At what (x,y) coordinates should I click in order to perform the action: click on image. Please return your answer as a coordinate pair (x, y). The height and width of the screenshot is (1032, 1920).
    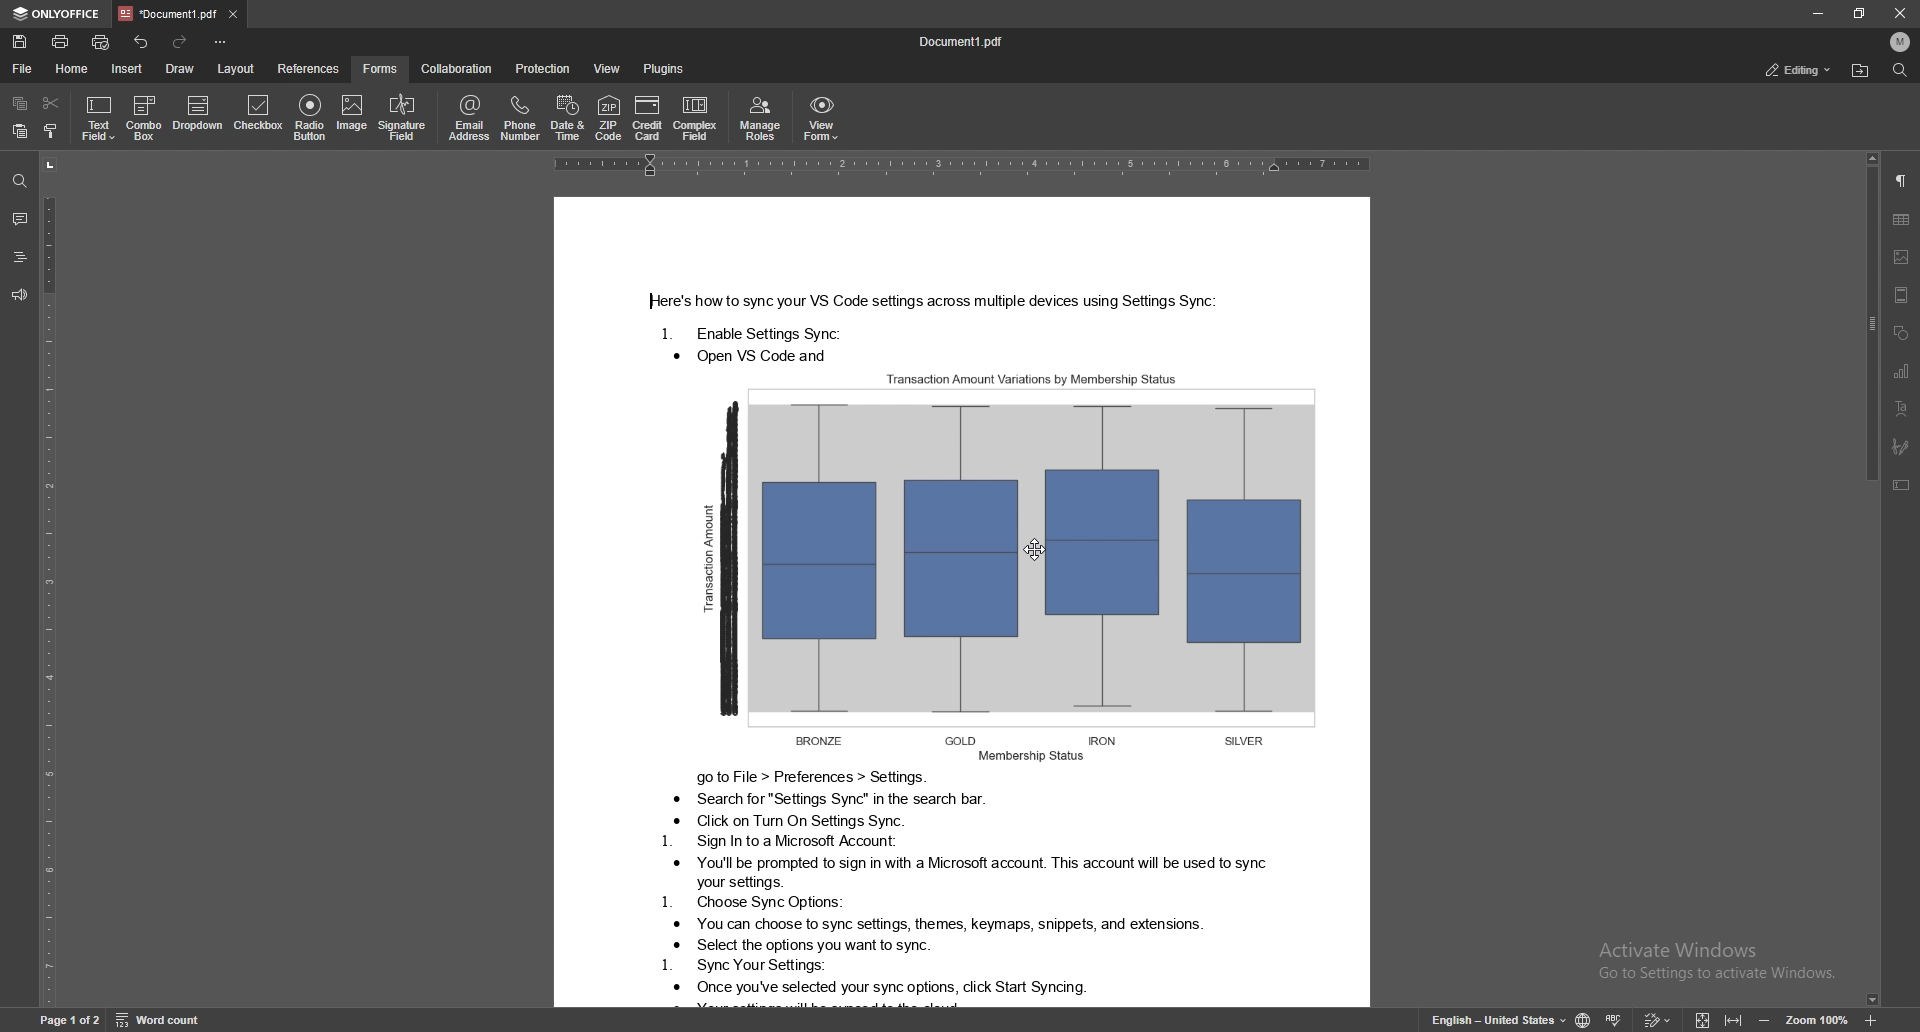
    Looking at the image, I should click on (351, 114).